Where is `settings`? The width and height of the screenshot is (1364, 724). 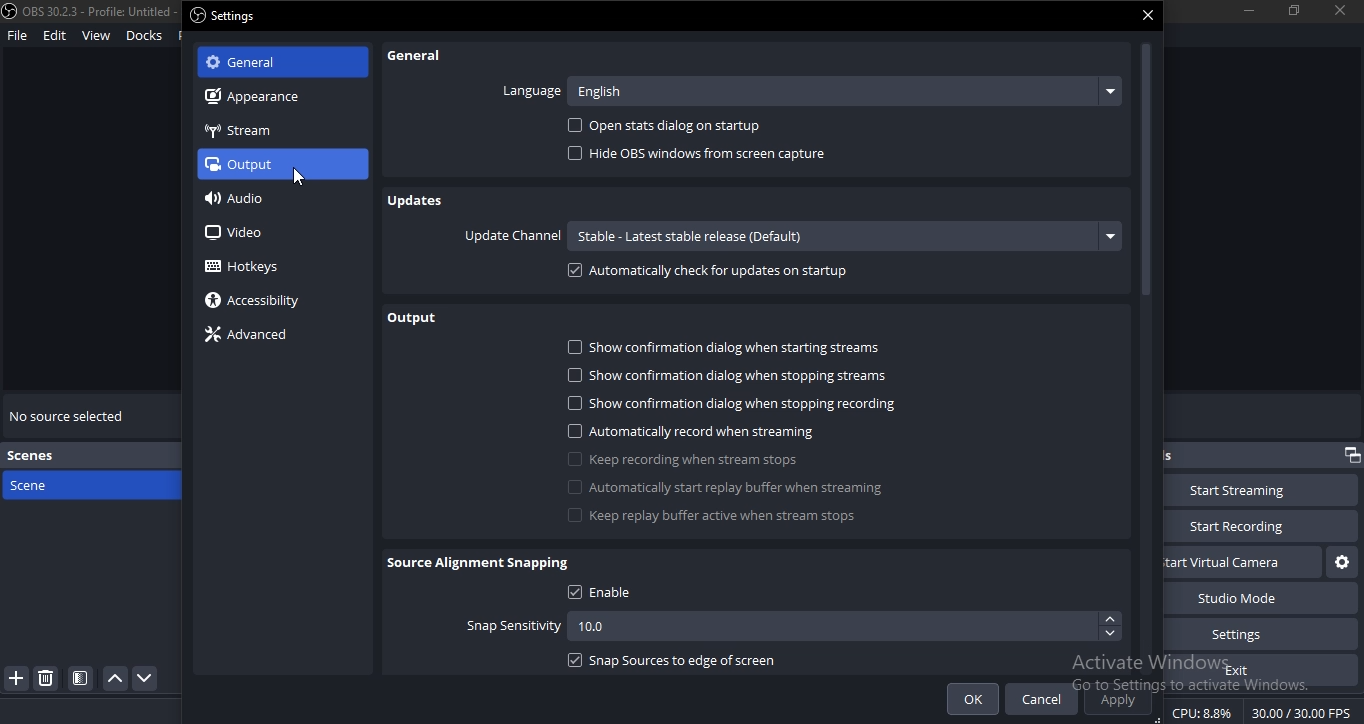 settings is located at coordinates (228, 16).